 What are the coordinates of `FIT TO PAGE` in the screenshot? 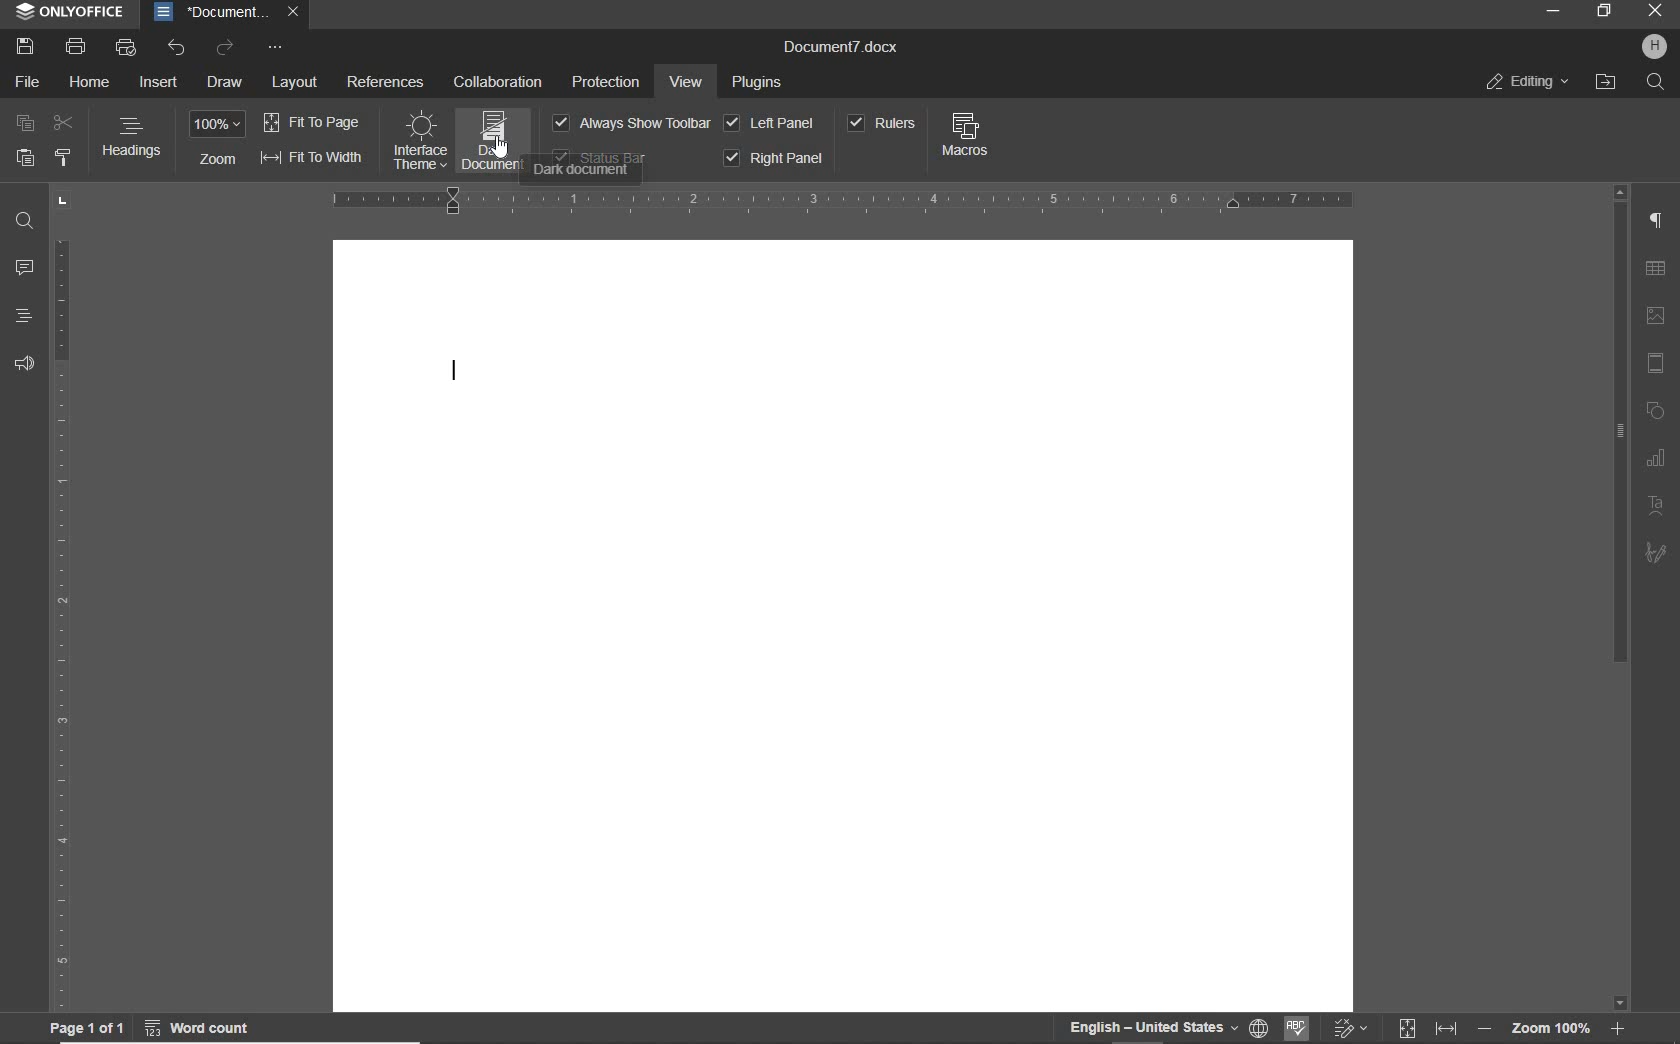 It's located at (312, 122).